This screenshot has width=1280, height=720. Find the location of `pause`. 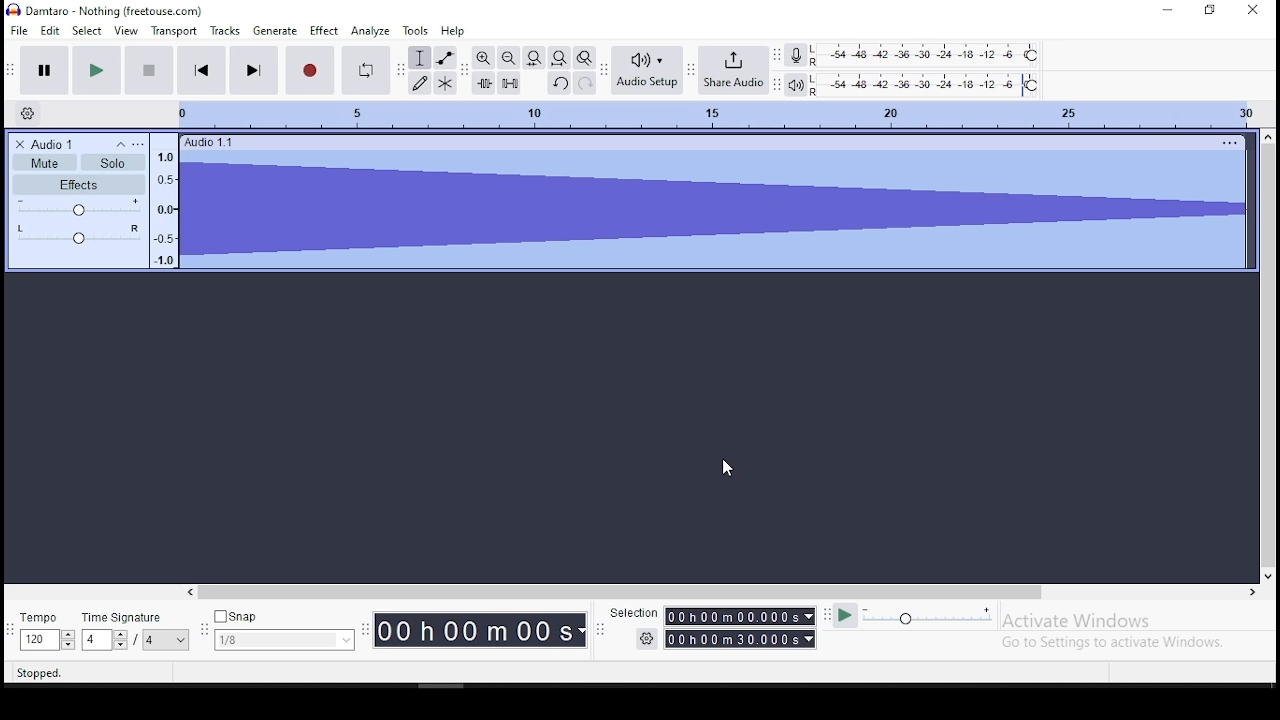

pause is located at coordinates (45, 69).